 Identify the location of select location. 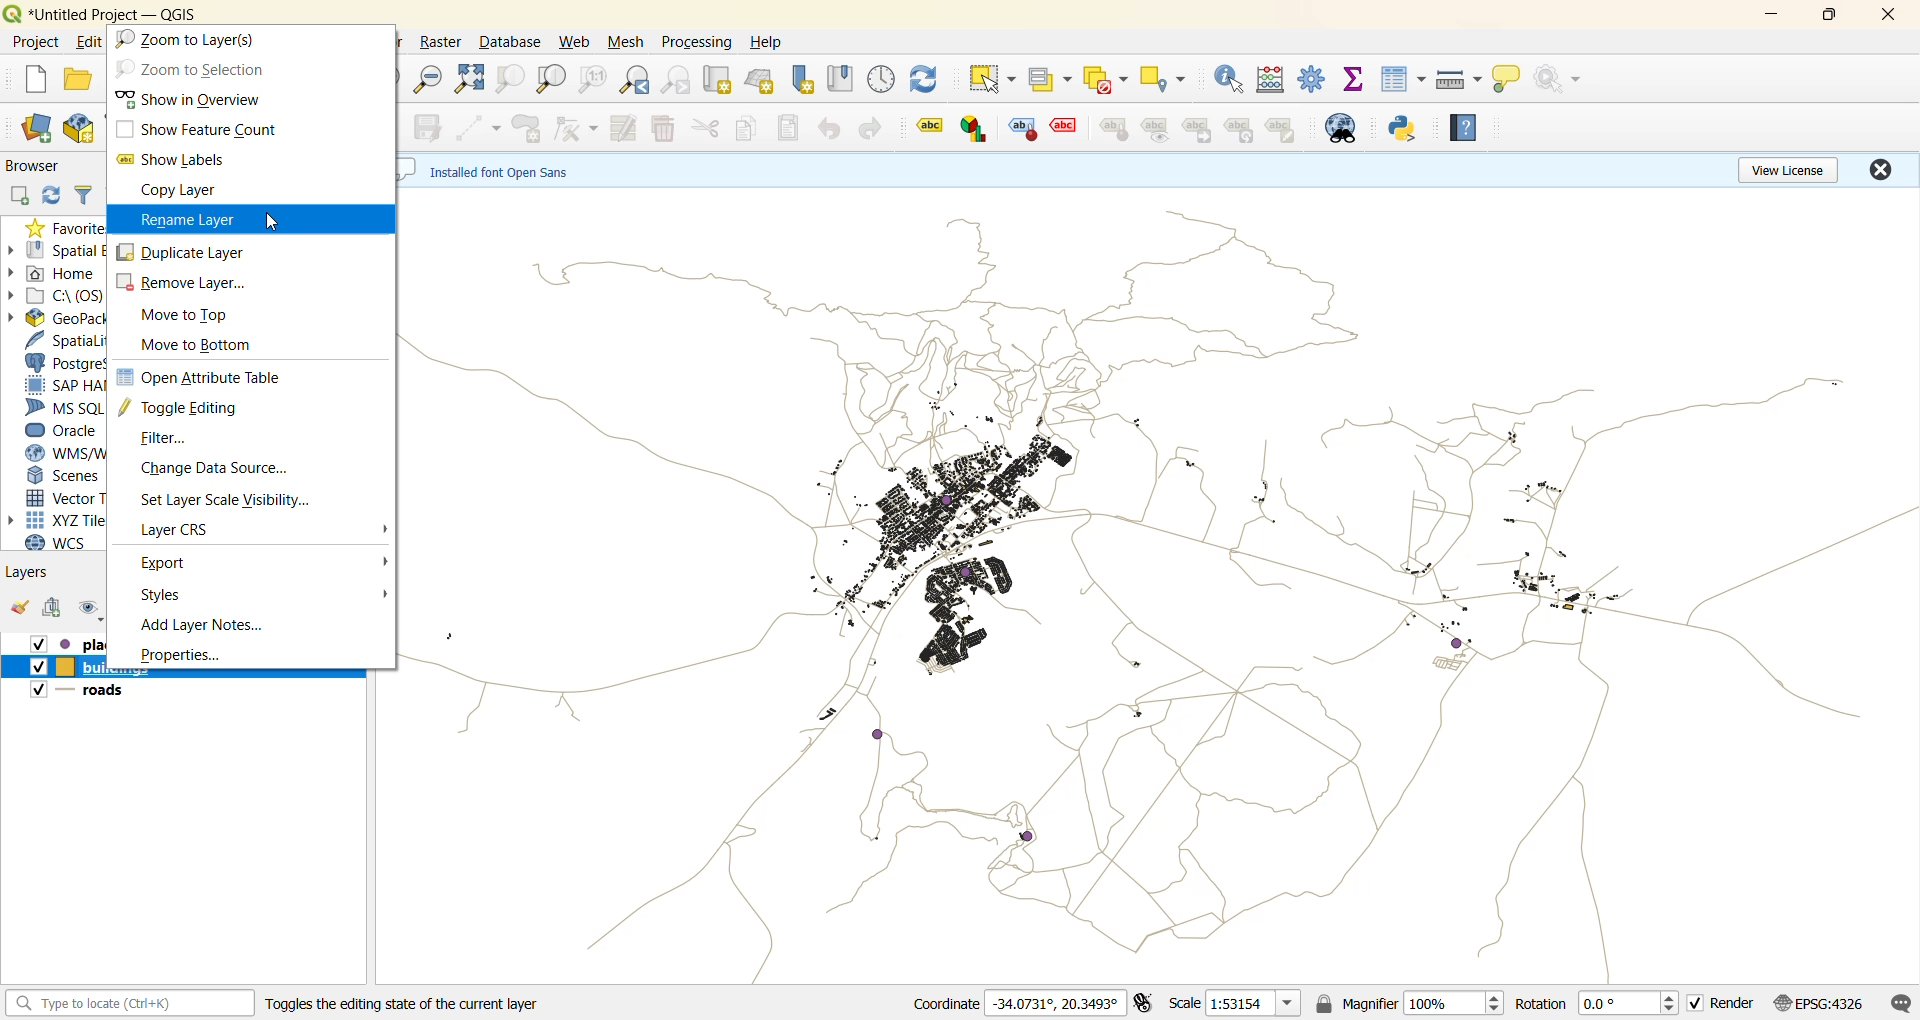
(1161, 76).